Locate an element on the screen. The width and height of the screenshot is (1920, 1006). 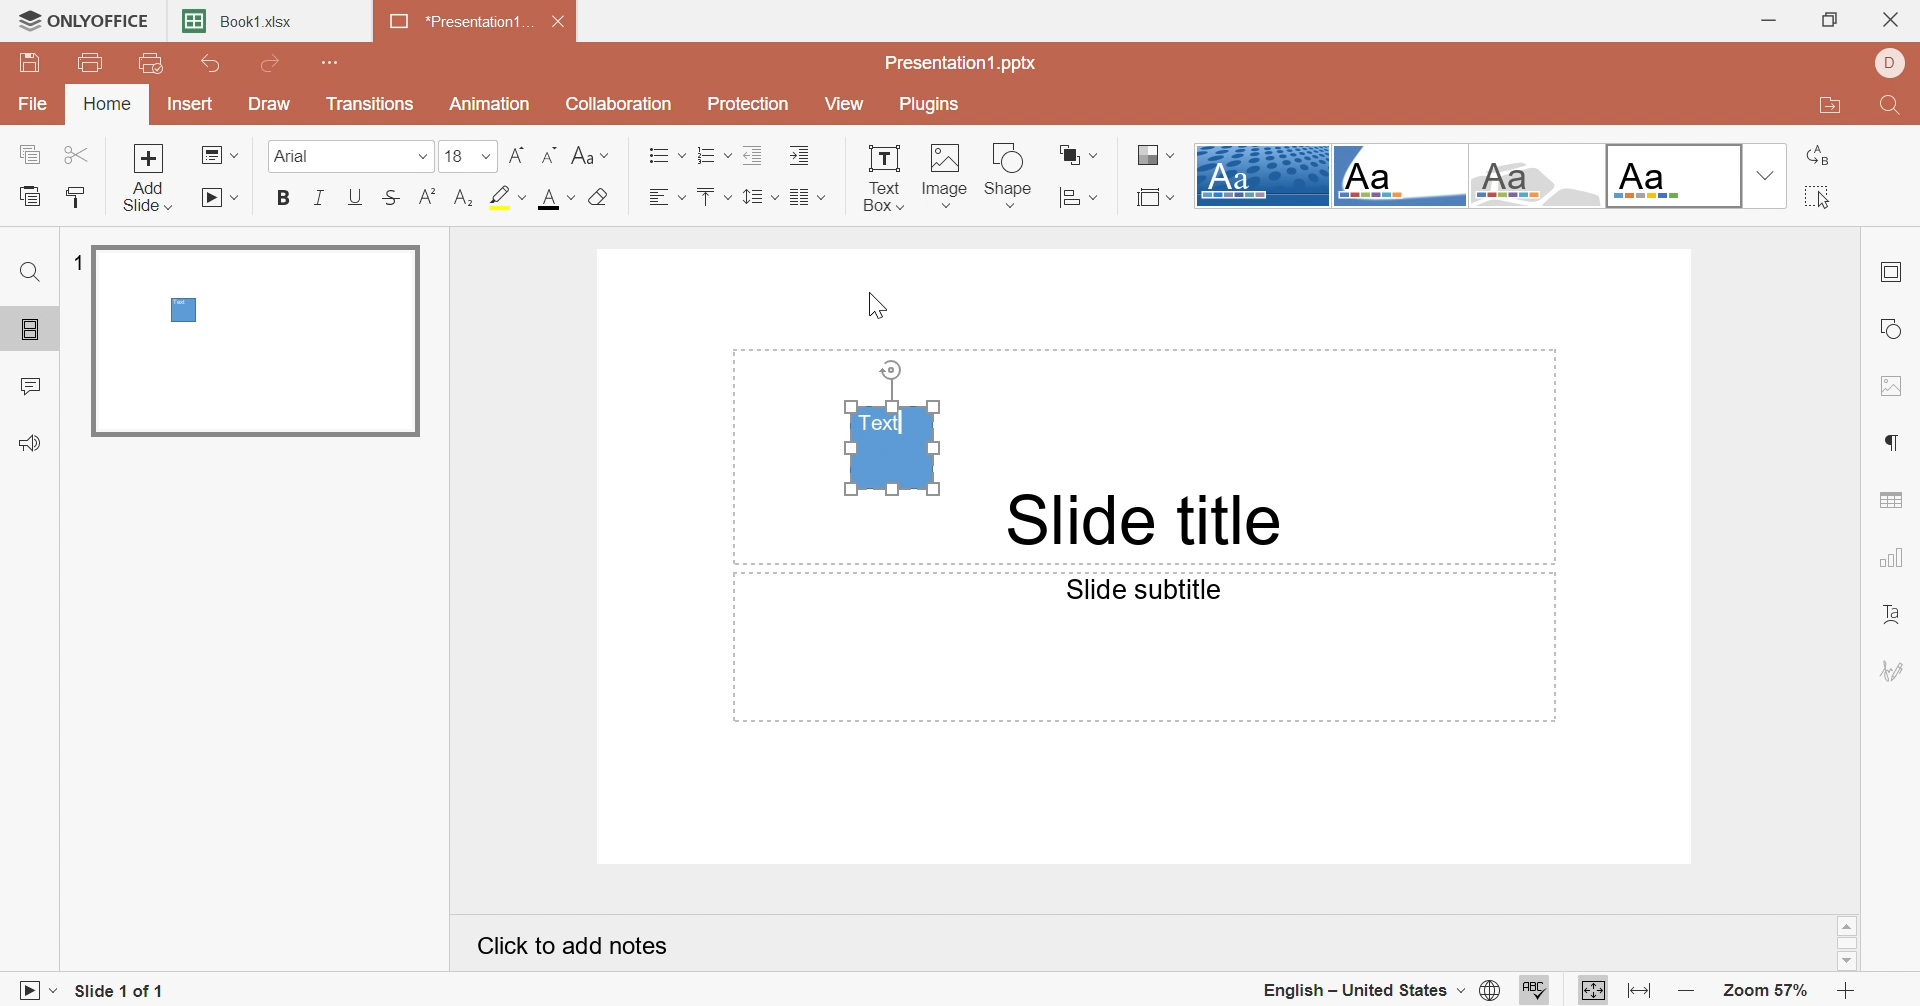
Cut is located at coordinates (79, 154).